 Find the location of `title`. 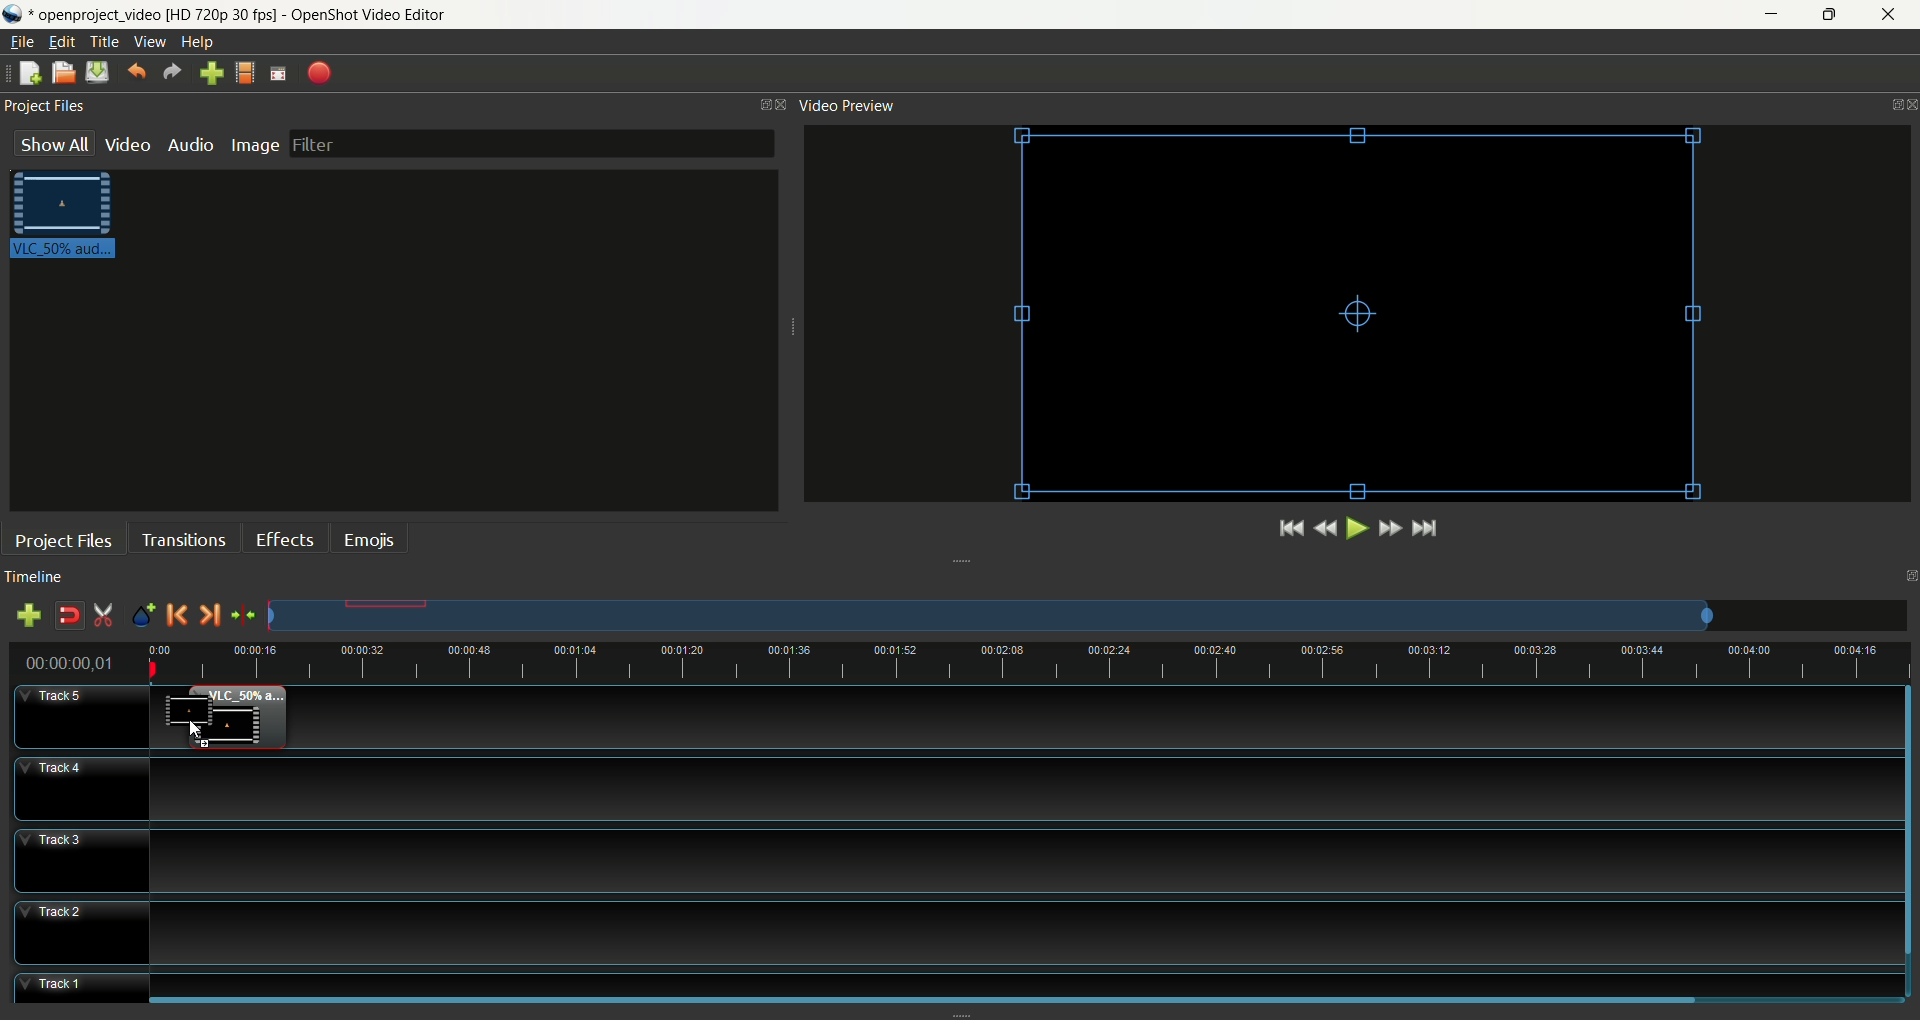

title is located at coordinates (103, 42).